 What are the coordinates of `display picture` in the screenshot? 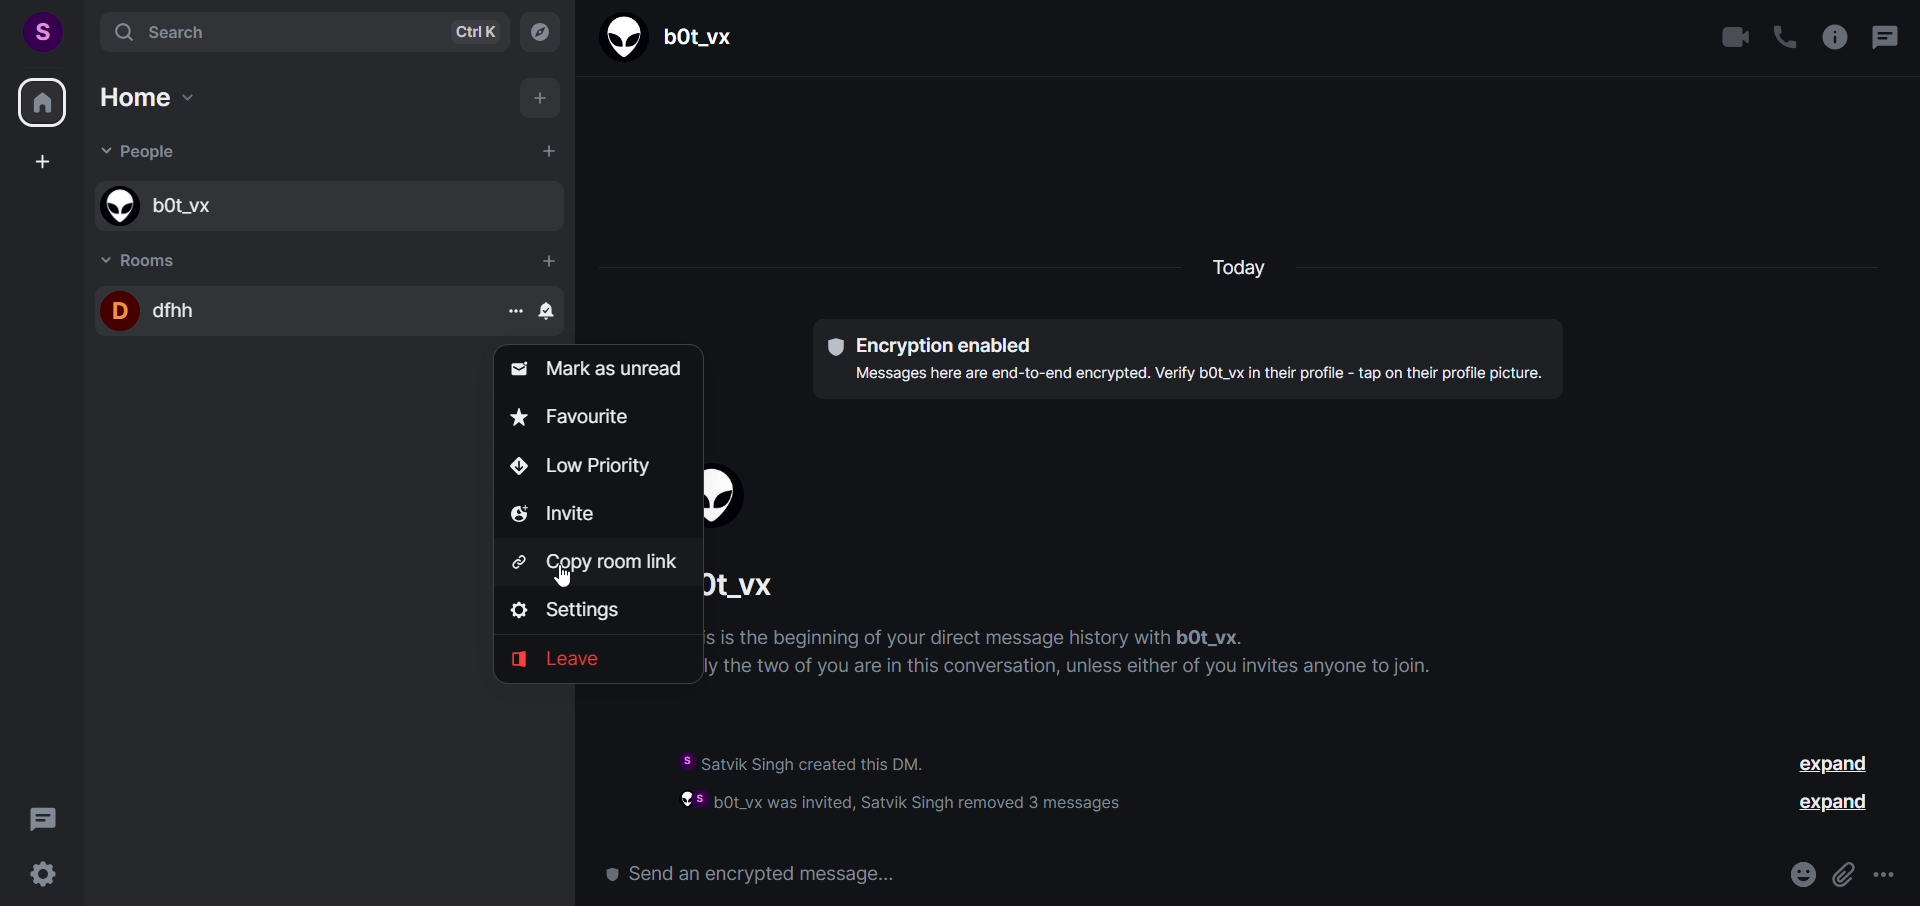 It's located at (734, 498).